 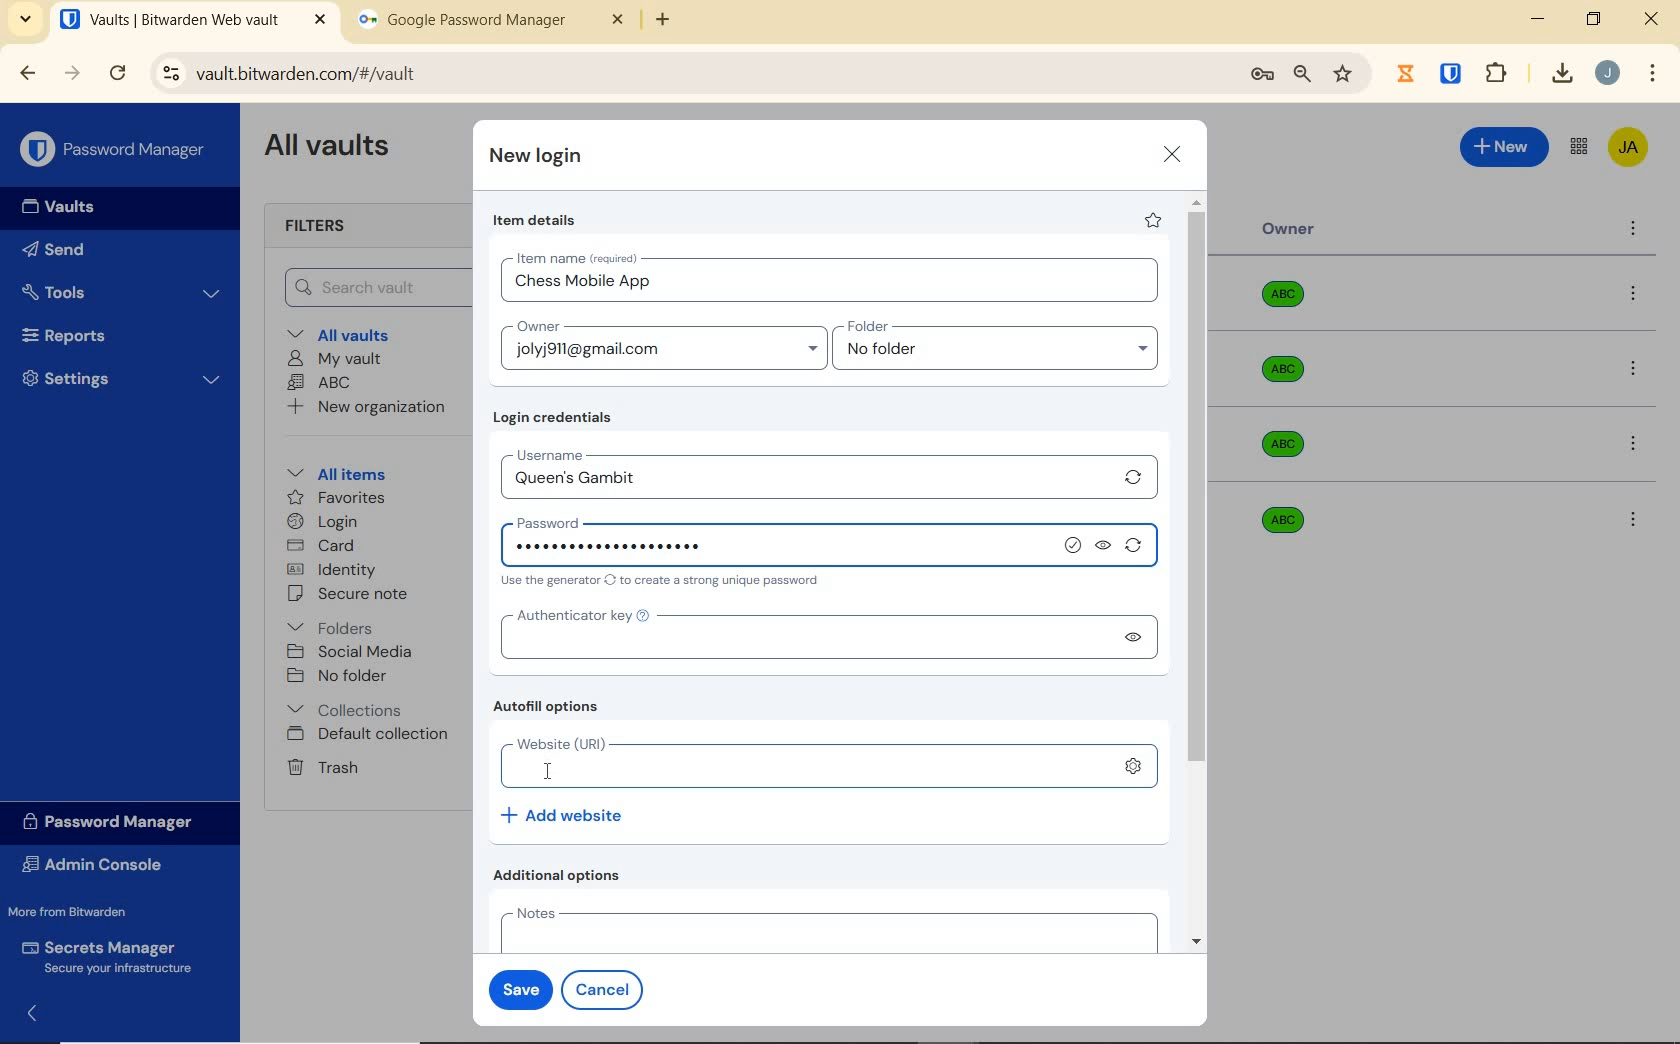 I want to click on favorites, so click(x=338, y=500).